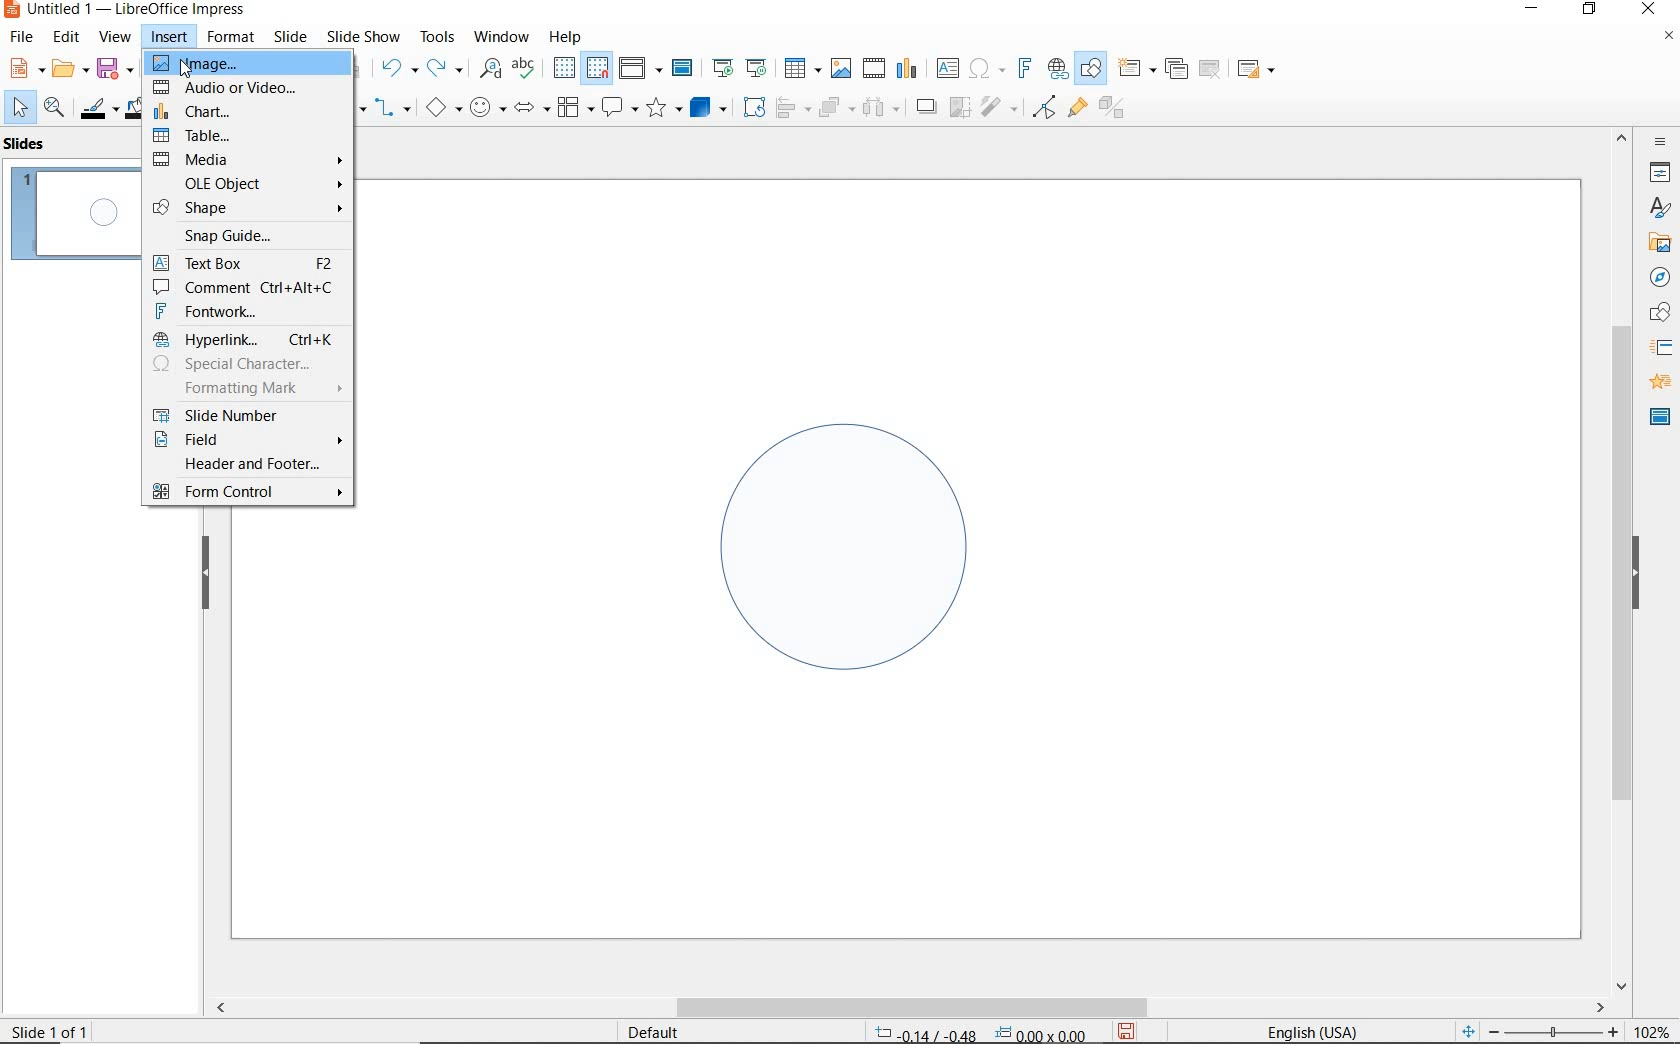 The image size is (1680, 1044). Describe the element at coordinates (663, 110) in the screenshot. I see `stars and banners` at that location.